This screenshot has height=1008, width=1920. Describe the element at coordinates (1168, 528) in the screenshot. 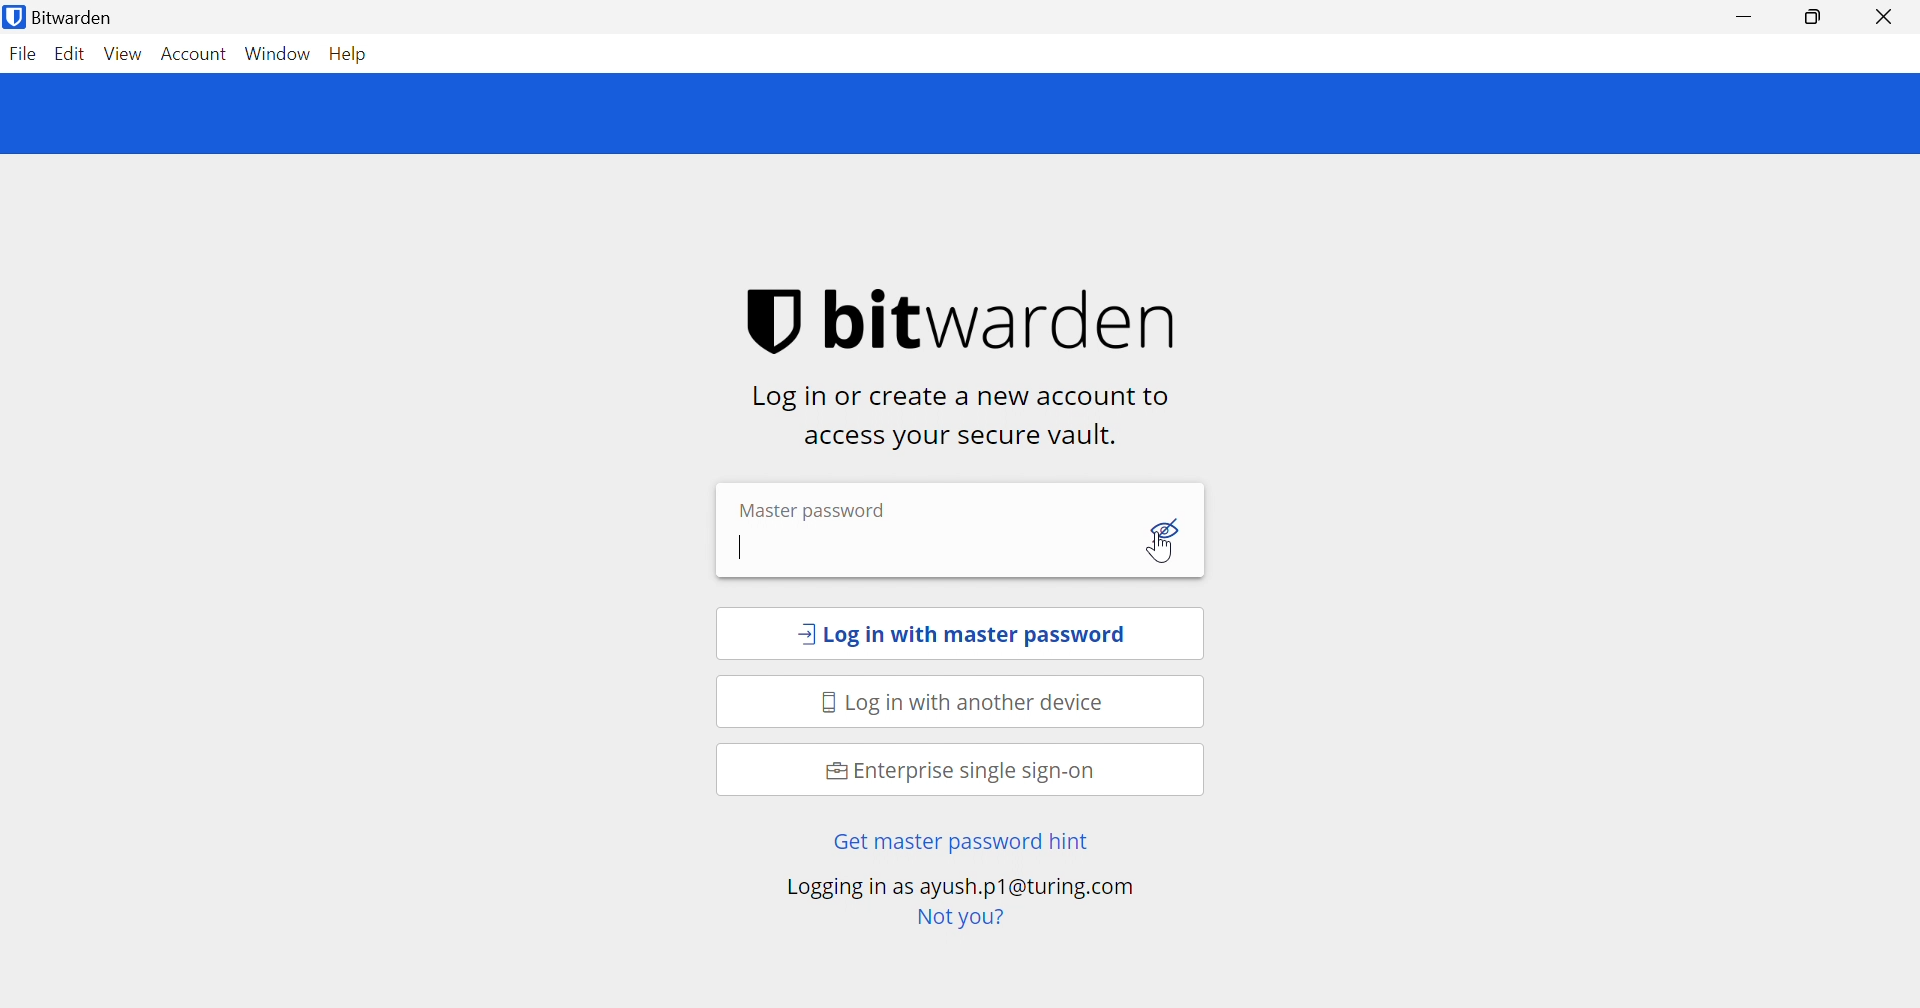

I see `Toggle Visibility` at that location.